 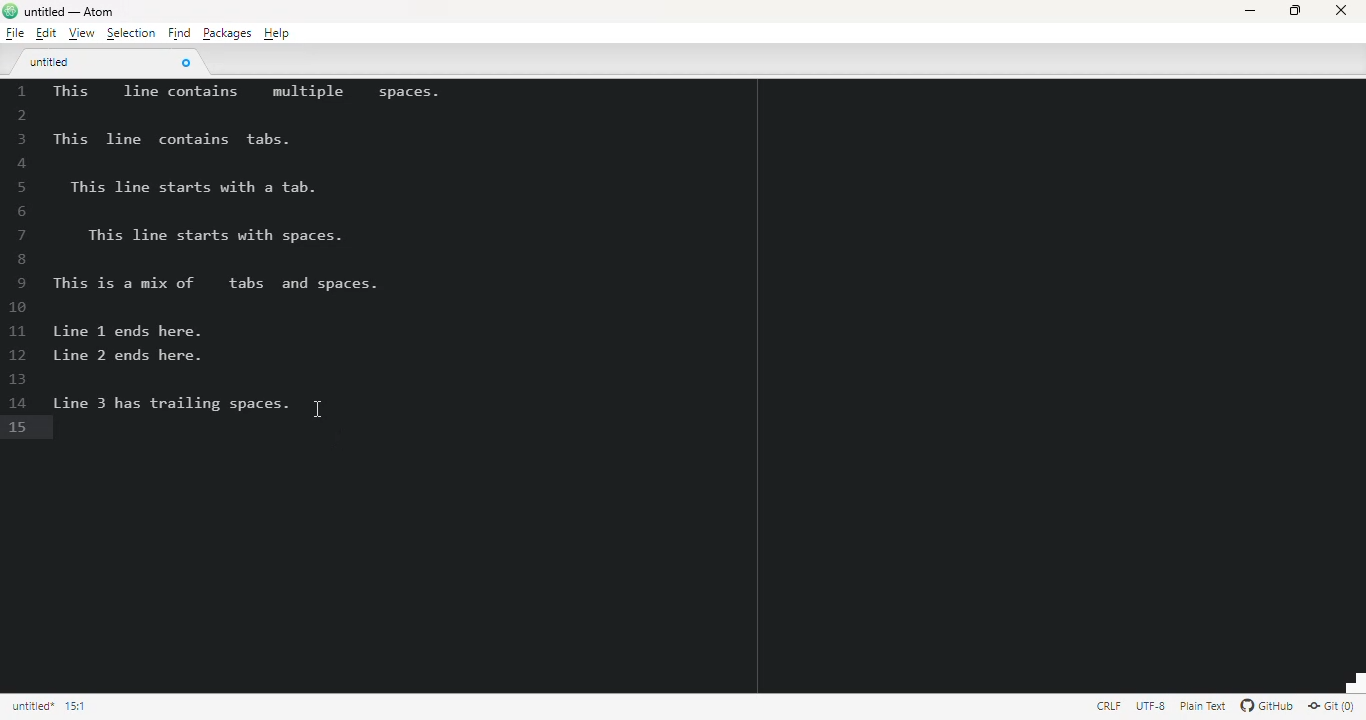 What do you see at coordinates (318, 409) in the screenshot?
I see `cursor` at bounding box center [318, 409].